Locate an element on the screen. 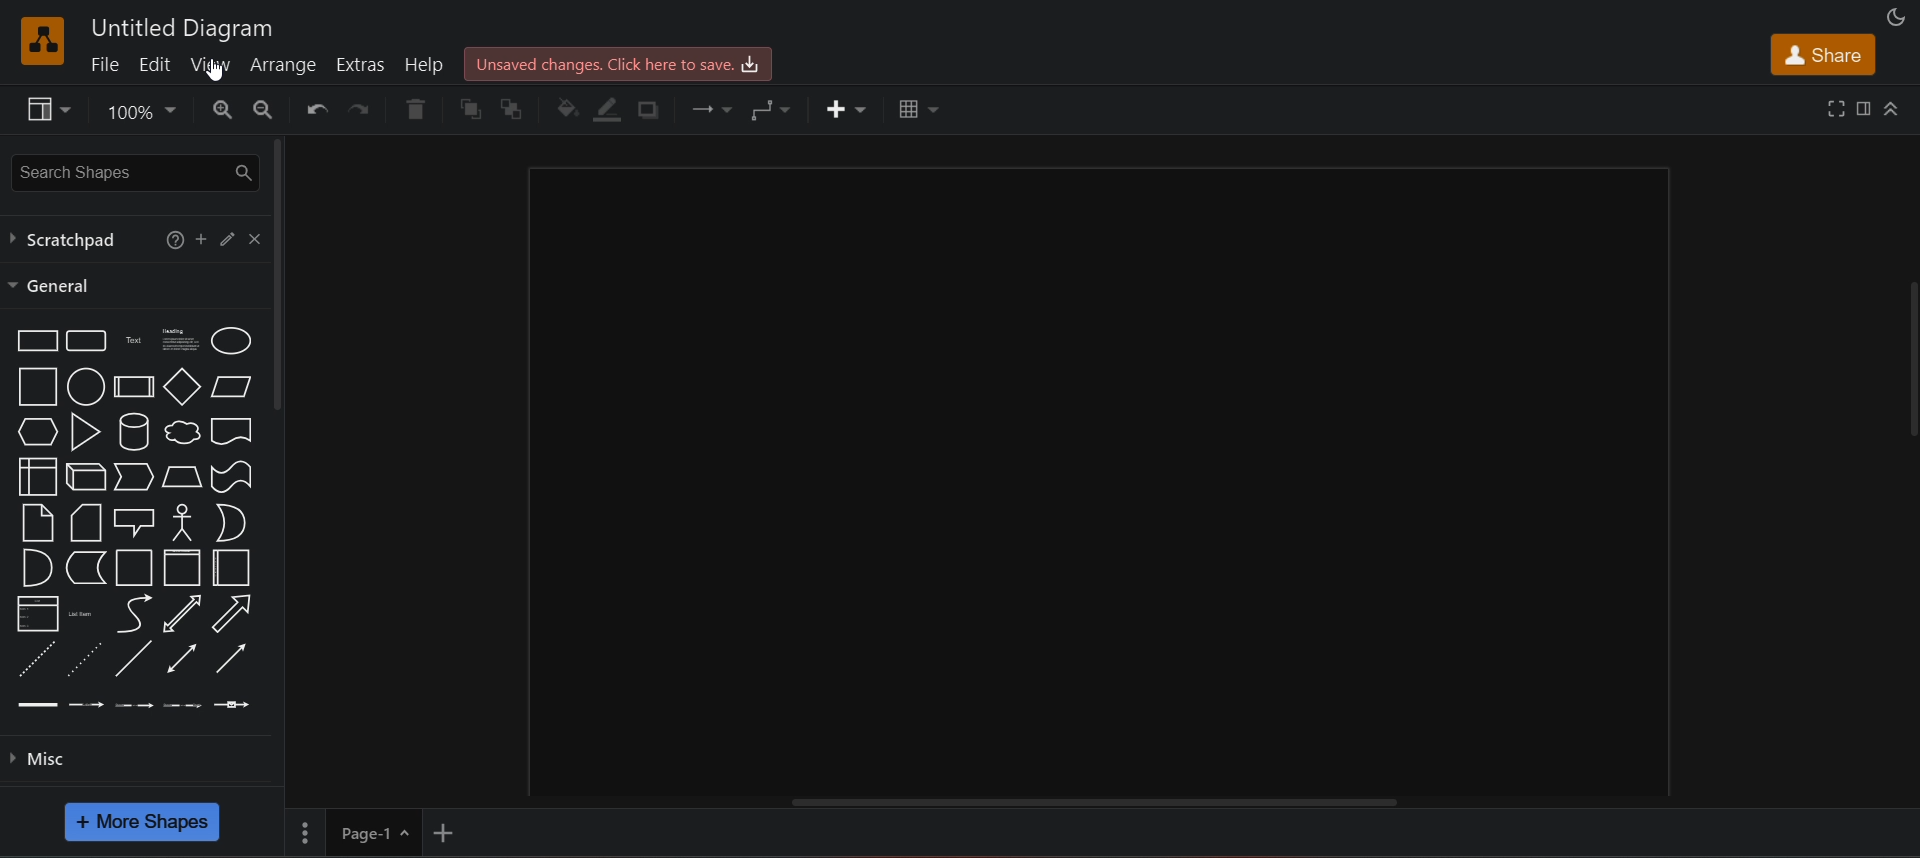  vertical scroll bar is located at coordinates (283, 278).